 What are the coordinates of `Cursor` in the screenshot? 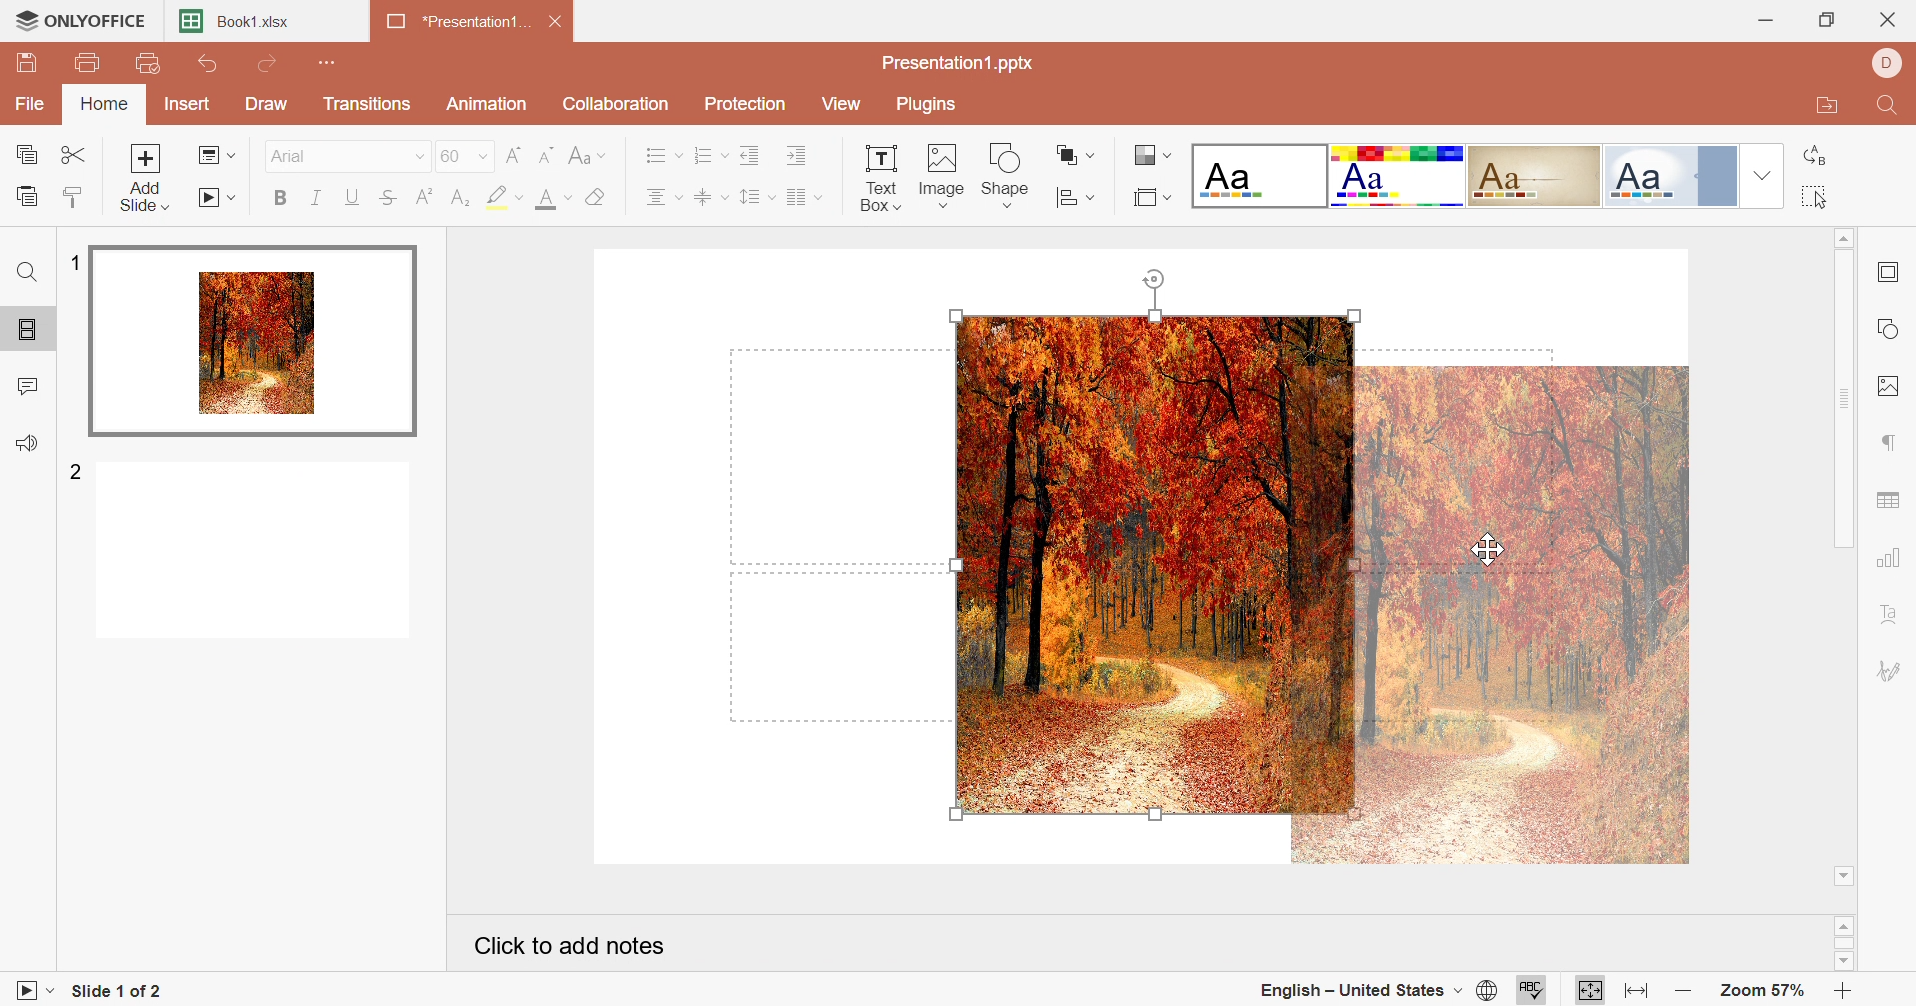 It's located at (1494, 546).